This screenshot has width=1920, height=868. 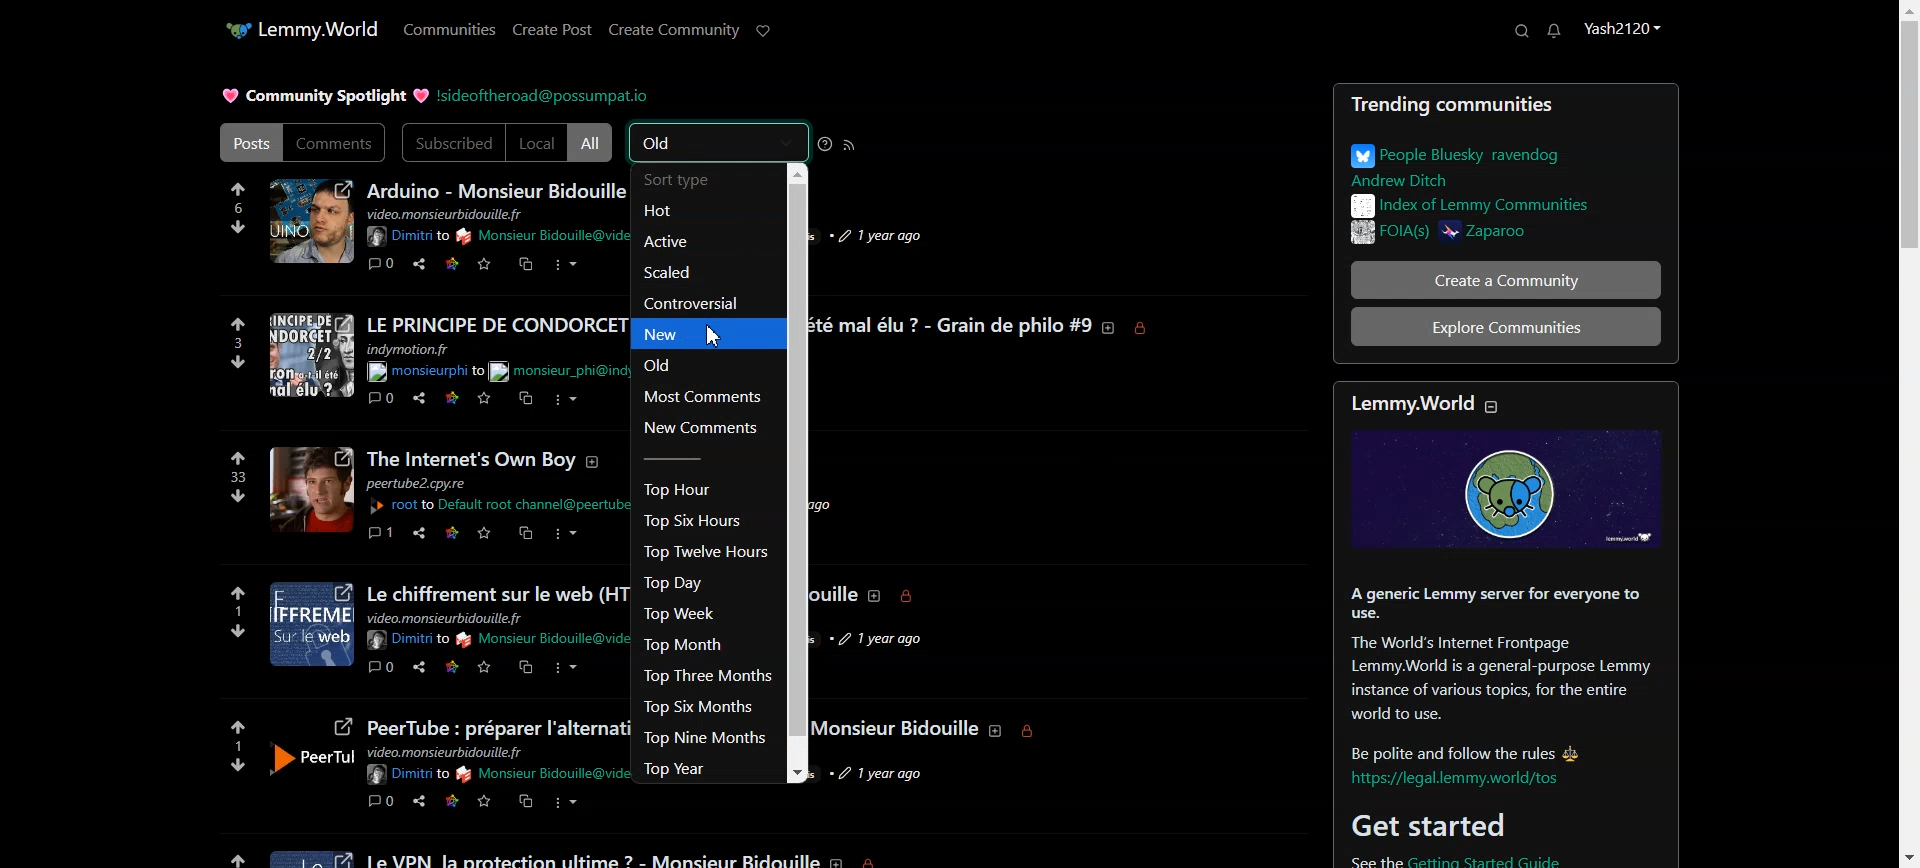 I want to click on Upvote, so click(x=241, y=187).